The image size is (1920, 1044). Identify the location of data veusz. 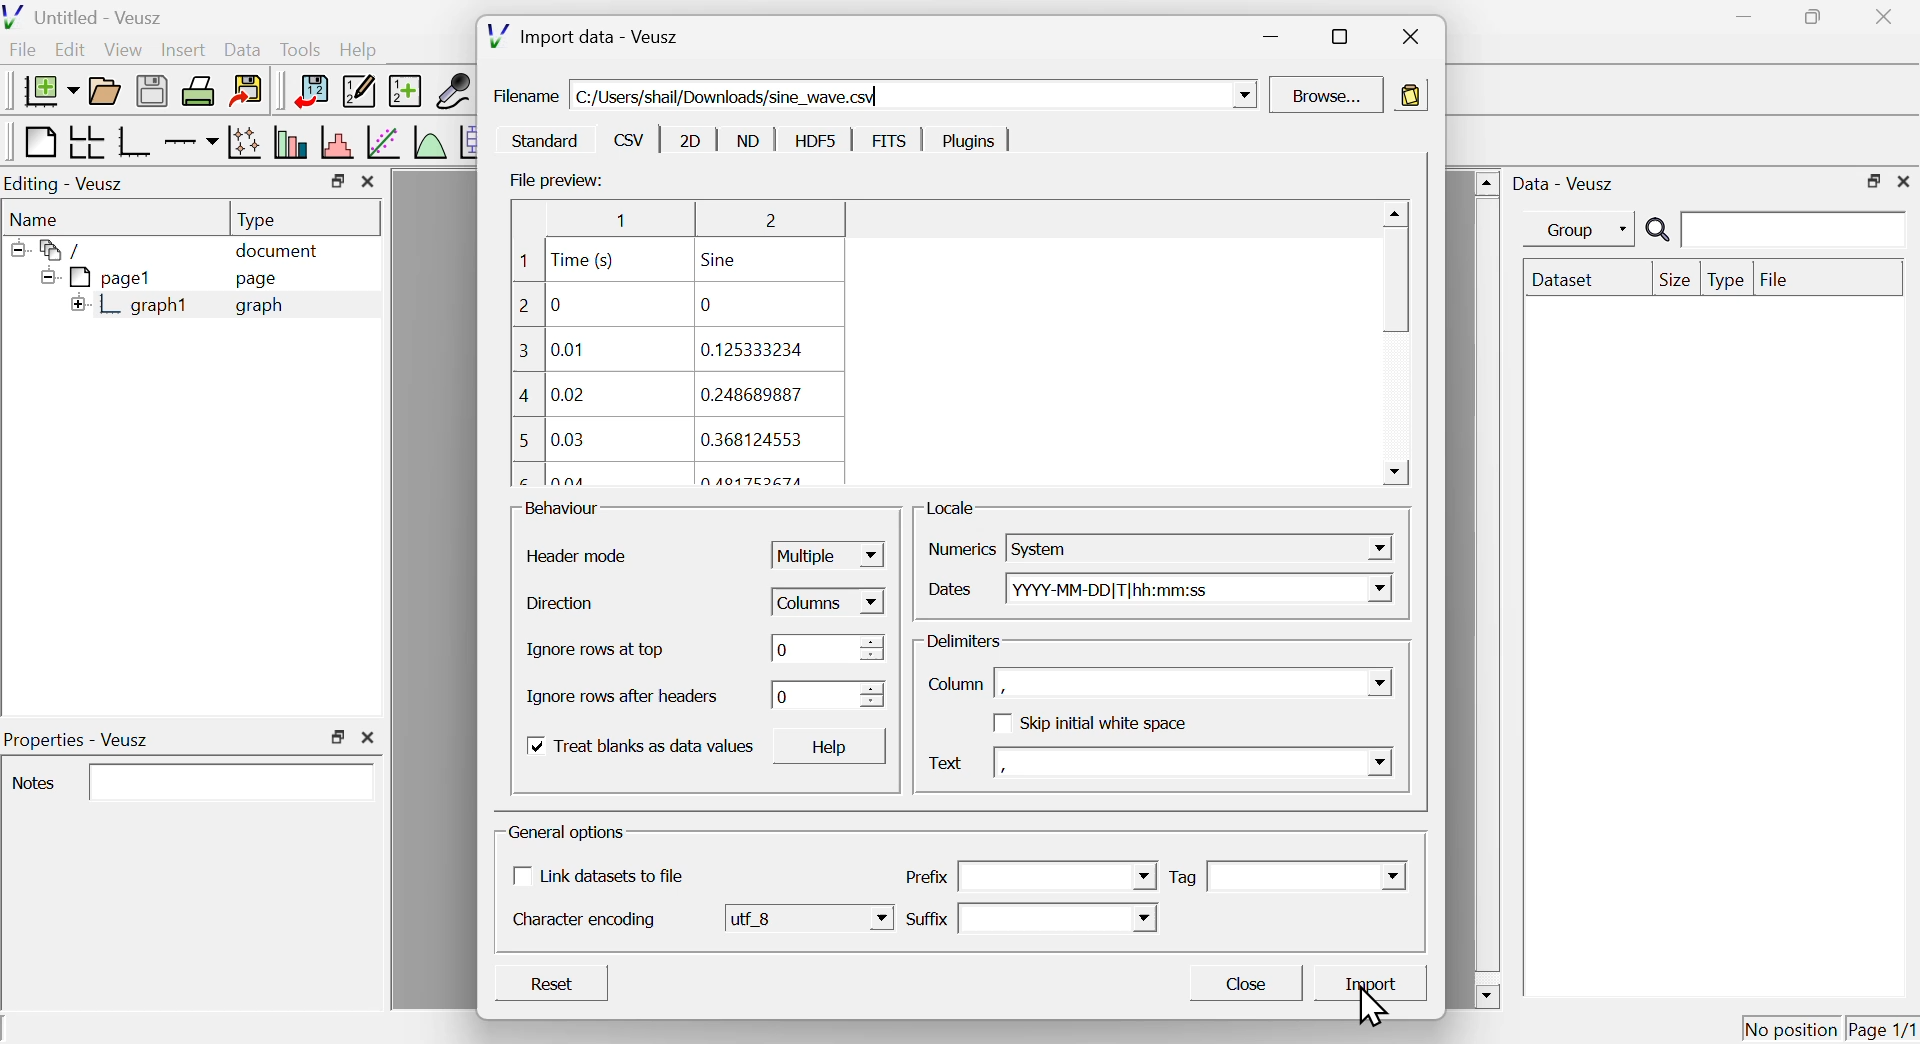
(1564, 183).